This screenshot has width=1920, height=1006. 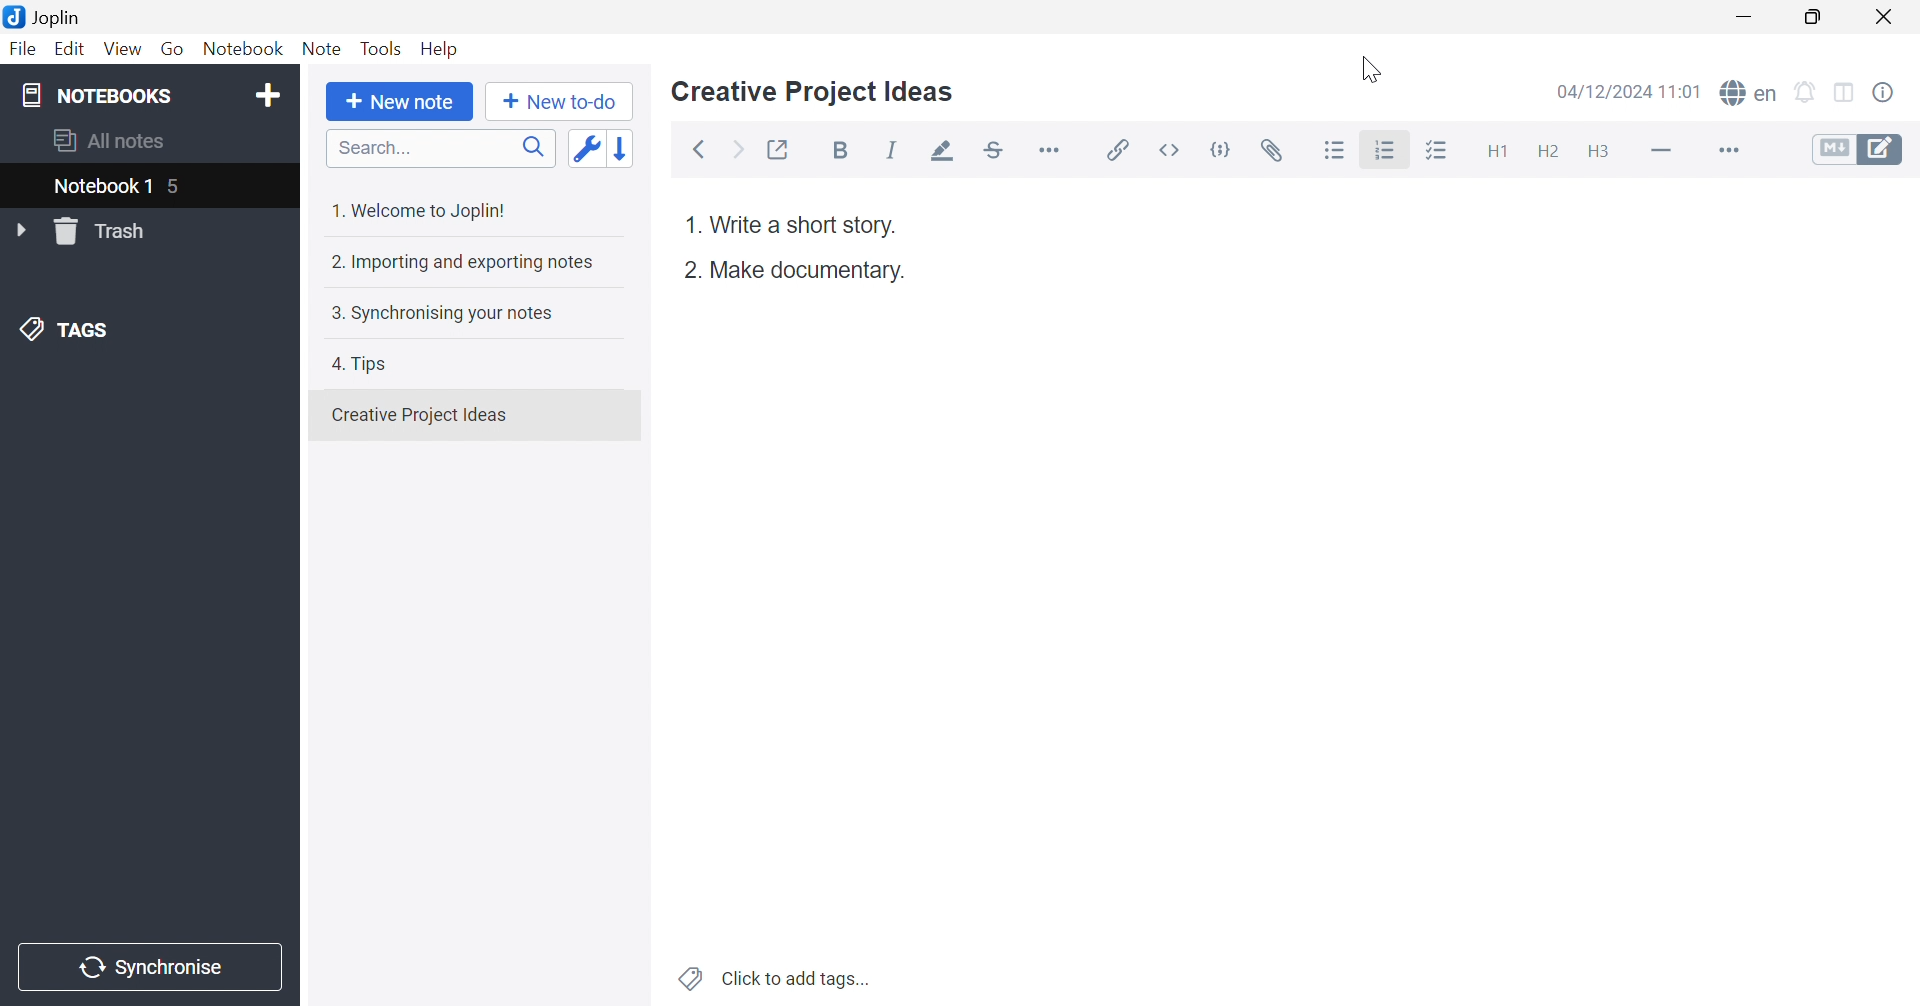 I want to click on Heading 2, so click(x=1550, y=154).